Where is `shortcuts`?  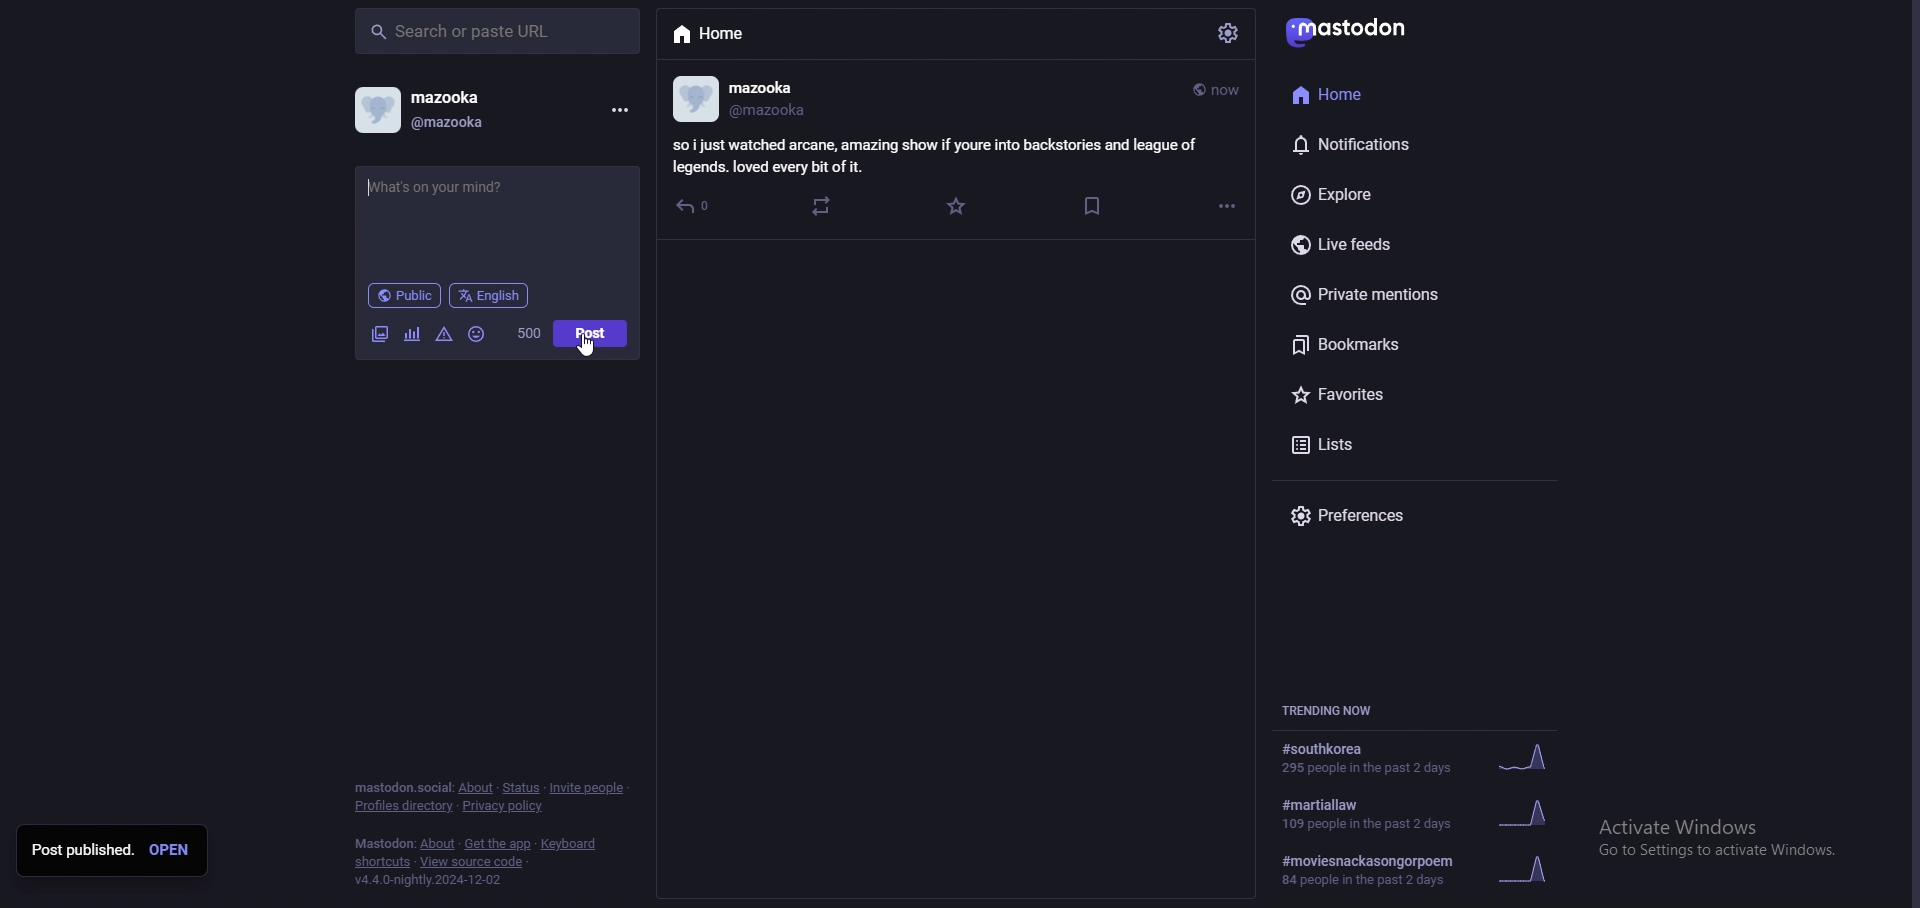
shortcuts is located at coordinates (379, 863).